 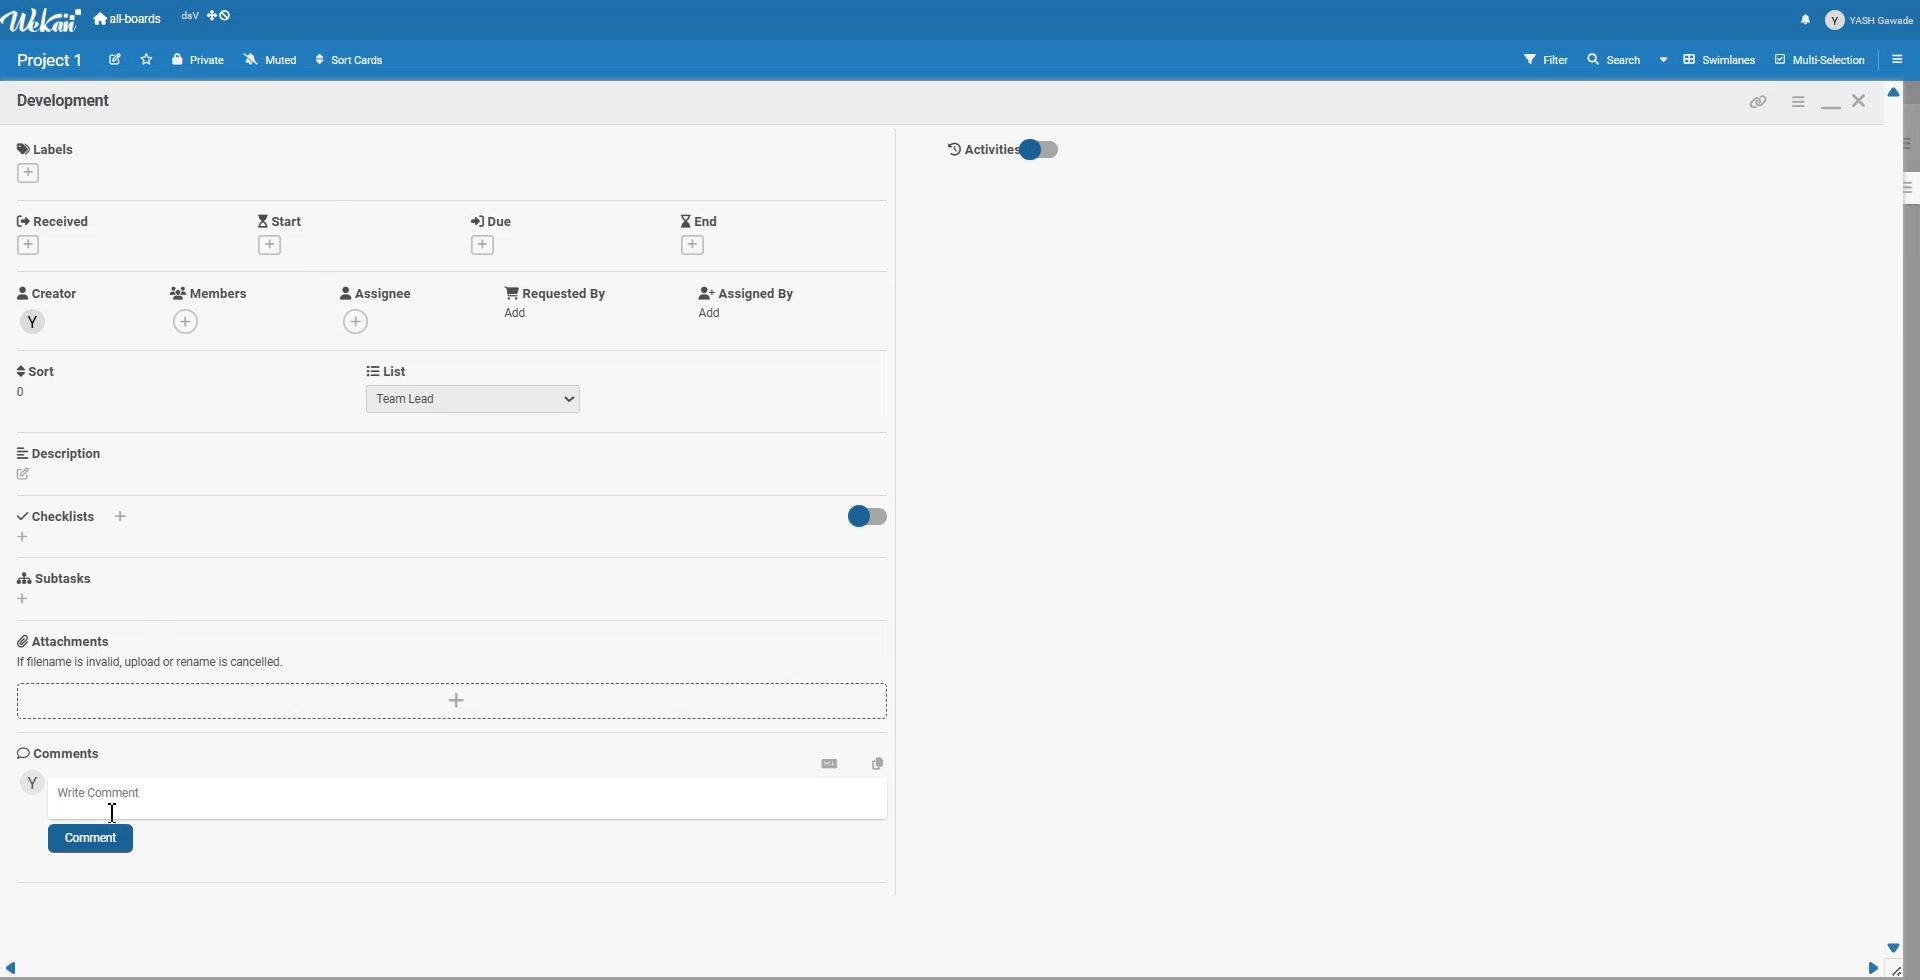 What do you see at coordinates (1805, 19) in the screenshot?
I see `Notification` at bounding box center [1805, 19].